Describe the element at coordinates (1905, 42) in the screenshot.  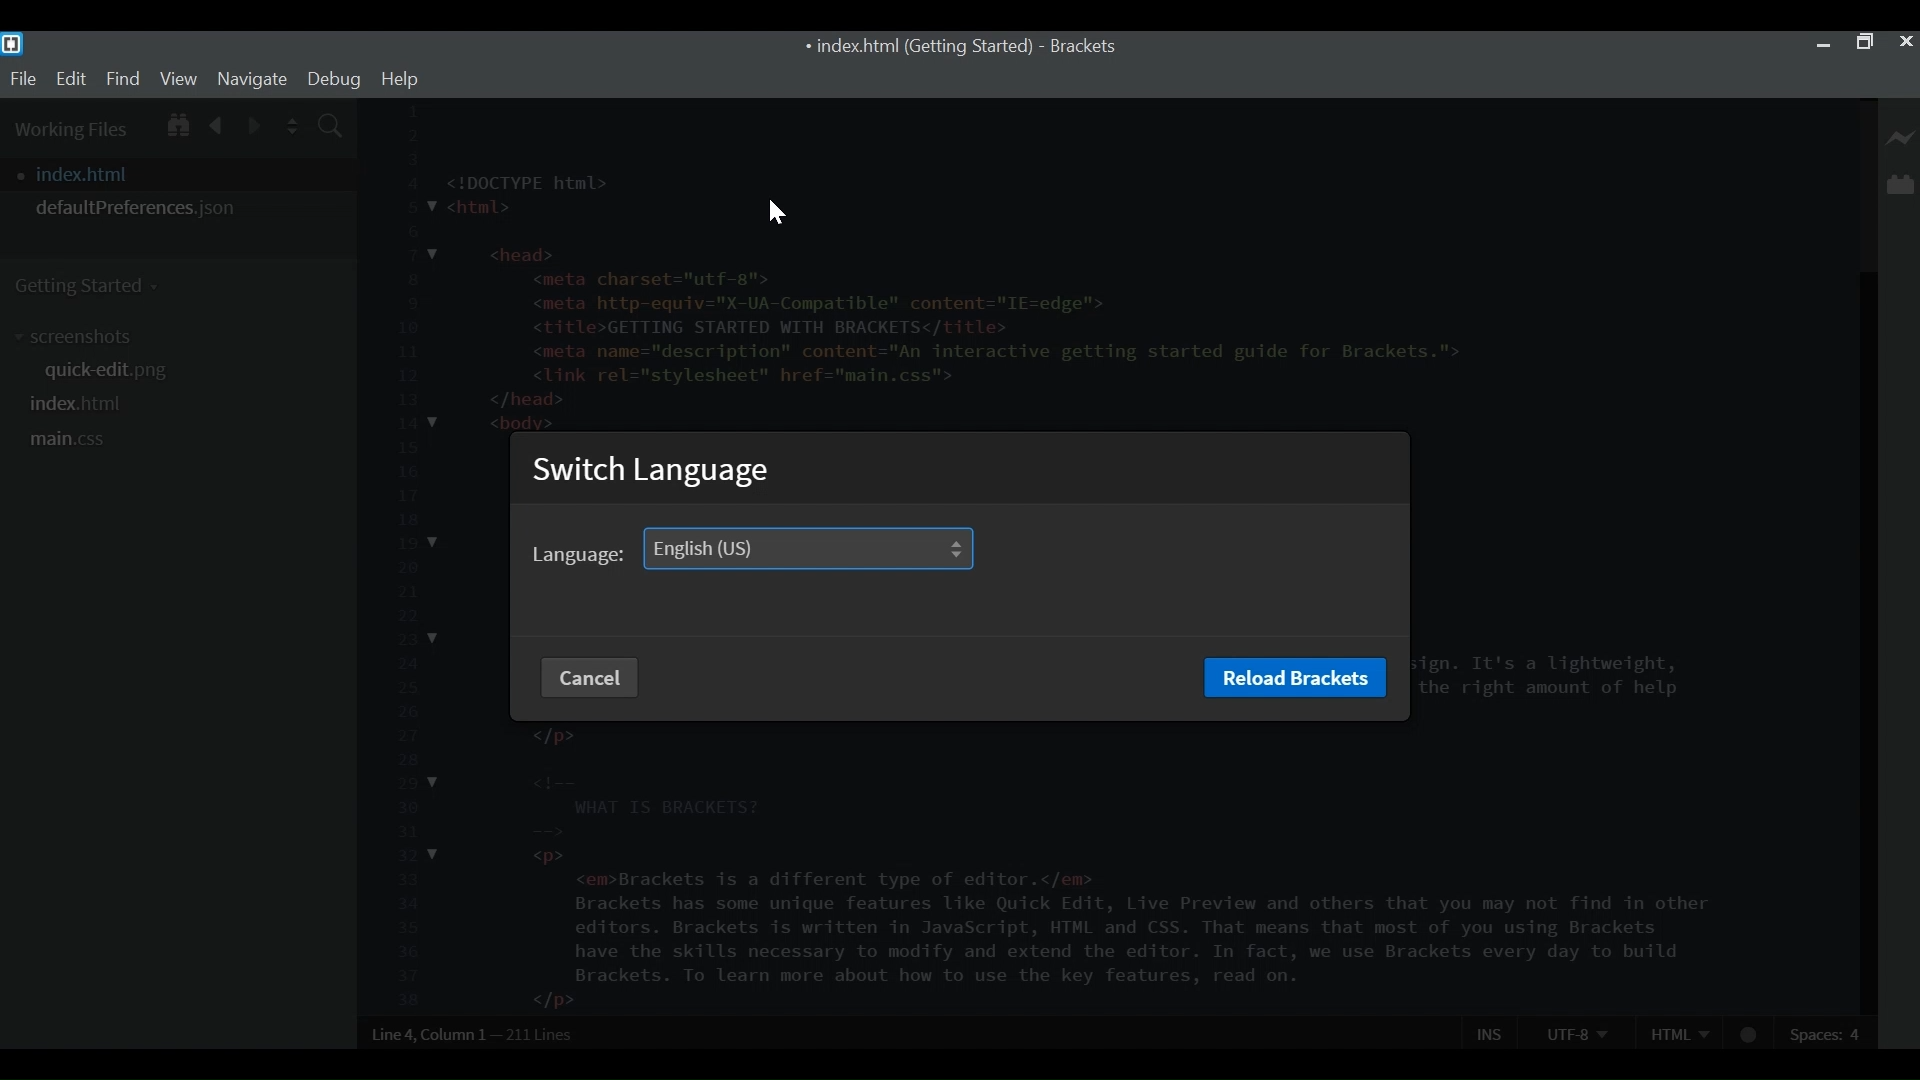
I see `Close` at that location.